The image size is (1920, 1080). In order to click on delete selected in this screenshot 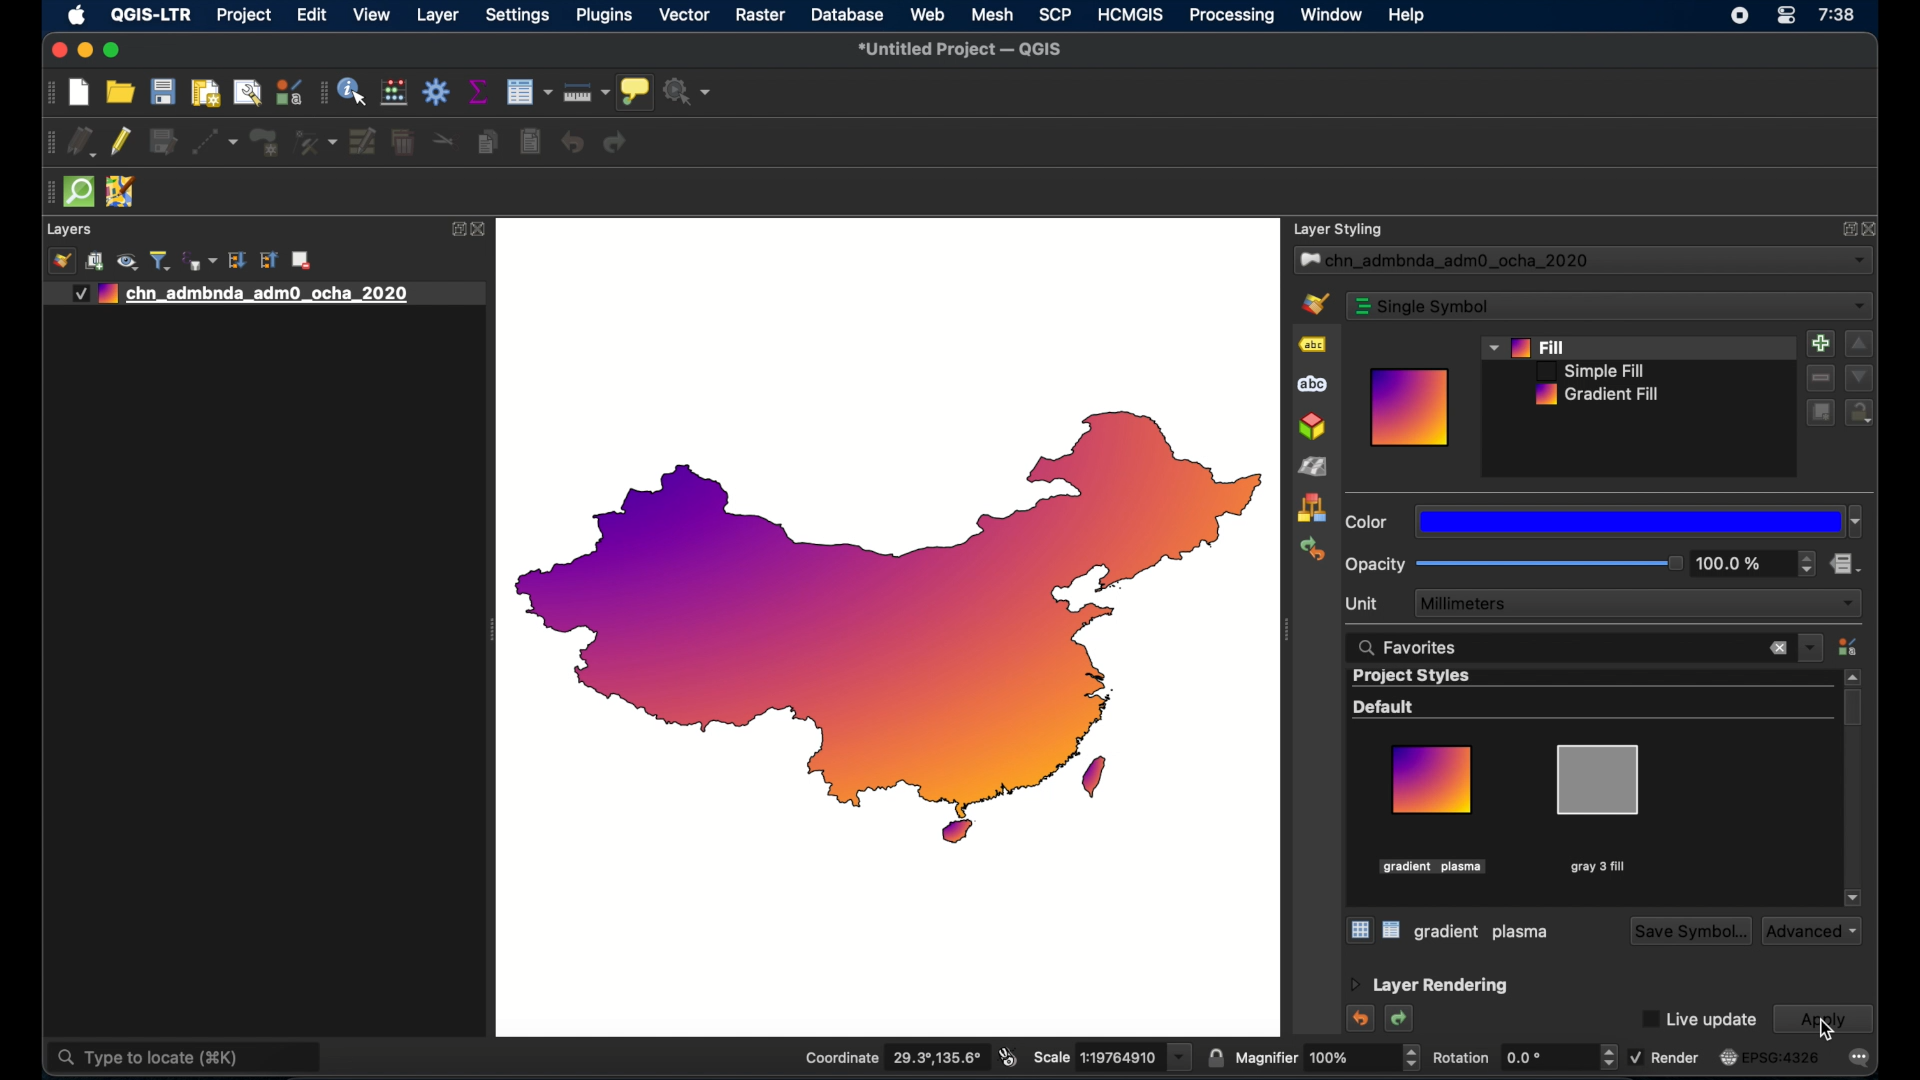, I will do `click(405, 143)`.